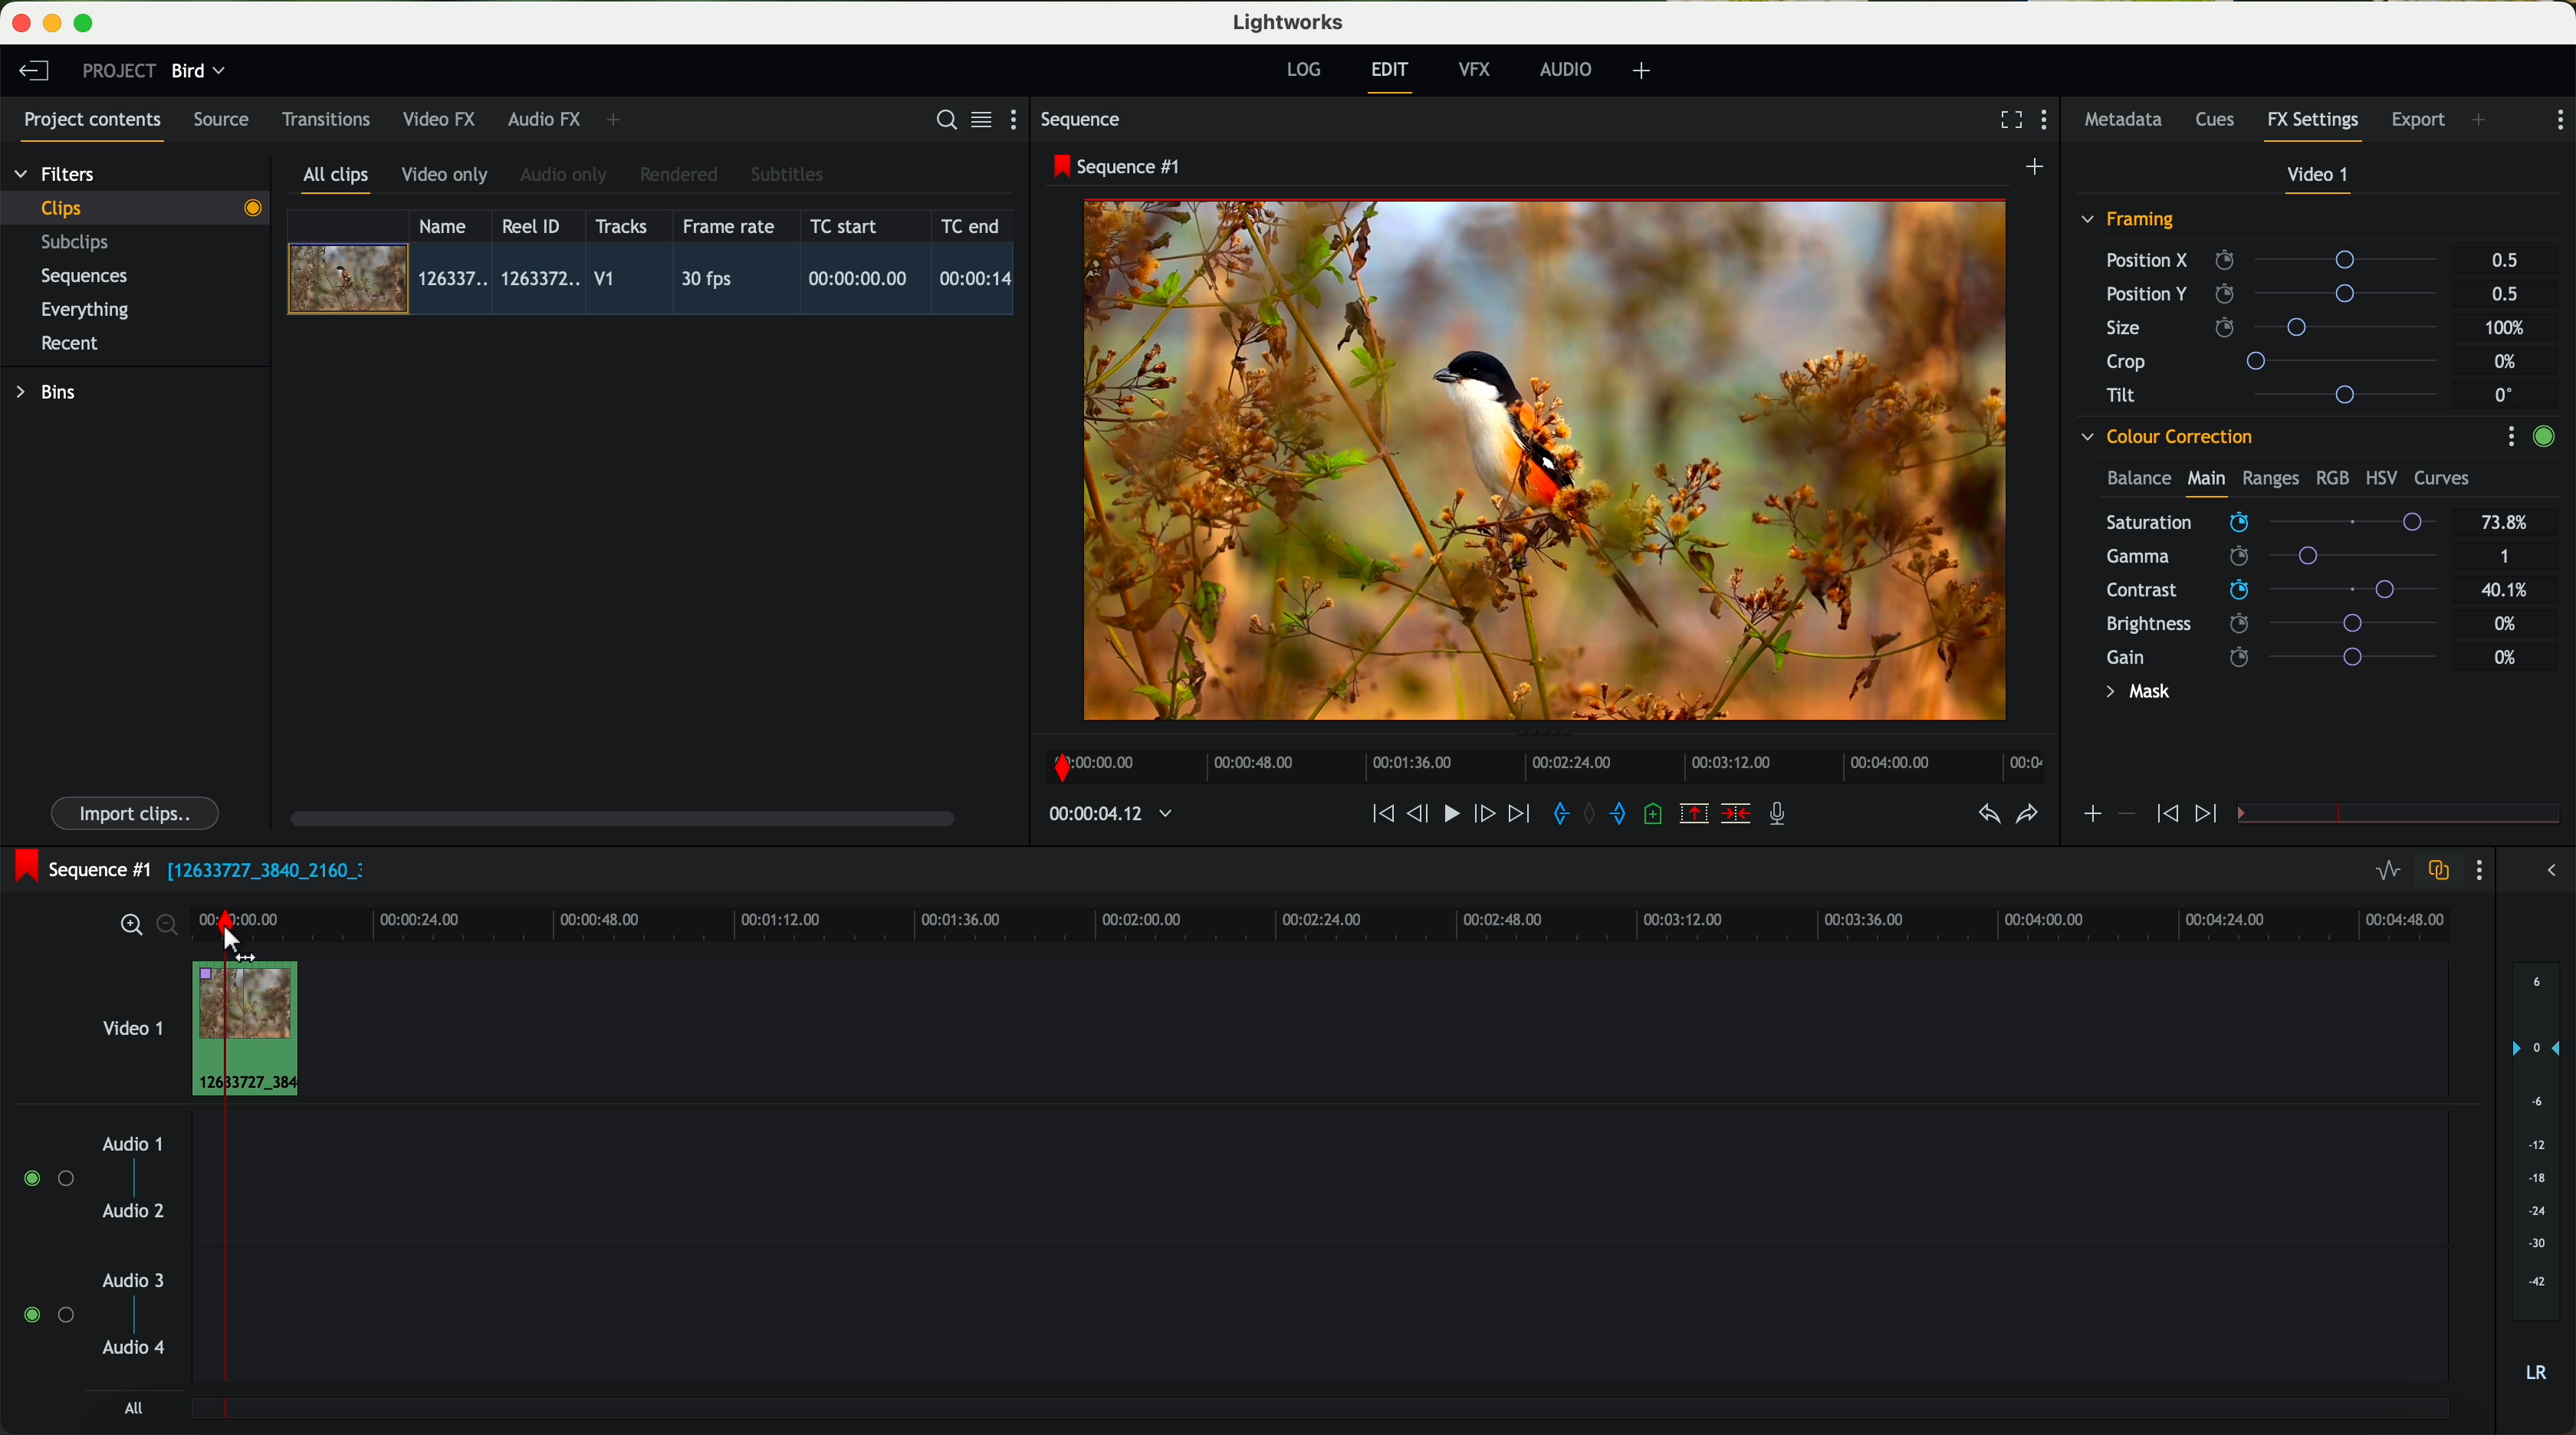 This screenshot has height=1435, width=2576. I want to click on recent, so click(70, 346).